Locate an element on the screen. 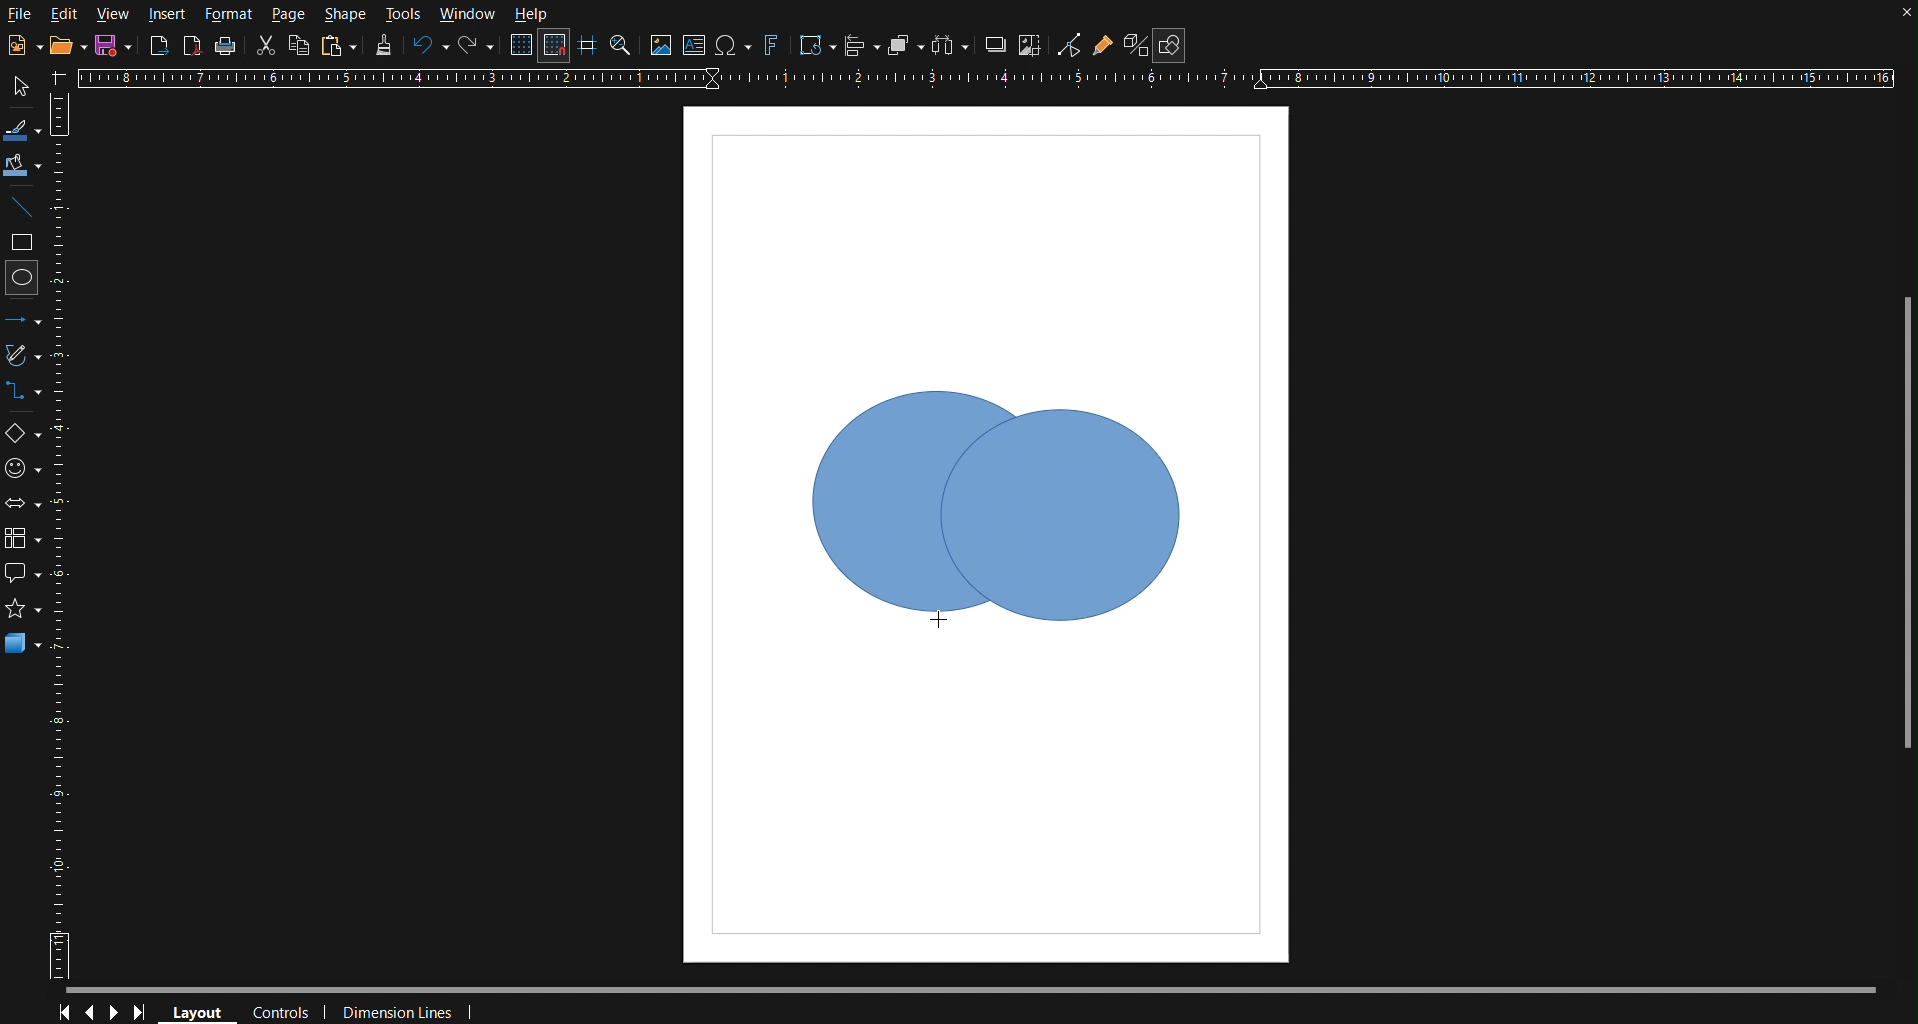  Vectors is located at coordinates (24, 355).